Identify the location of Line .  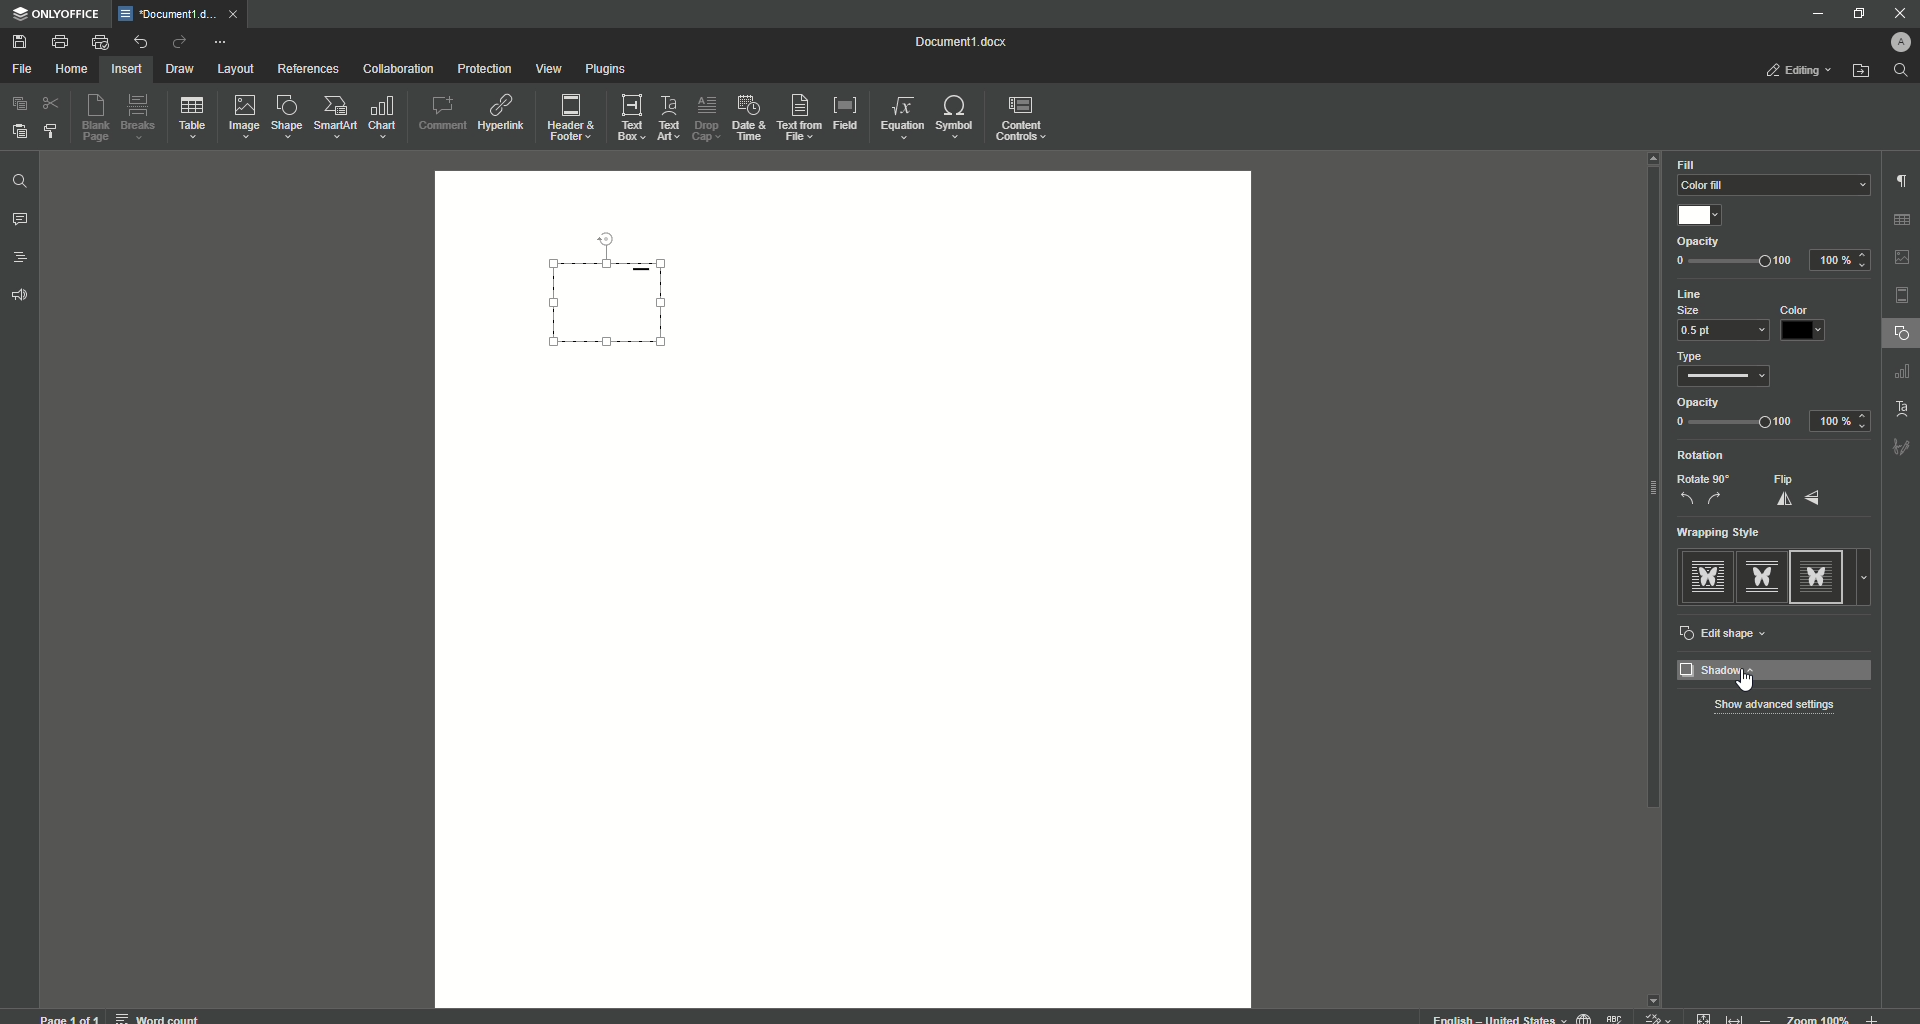
(1701, 295).